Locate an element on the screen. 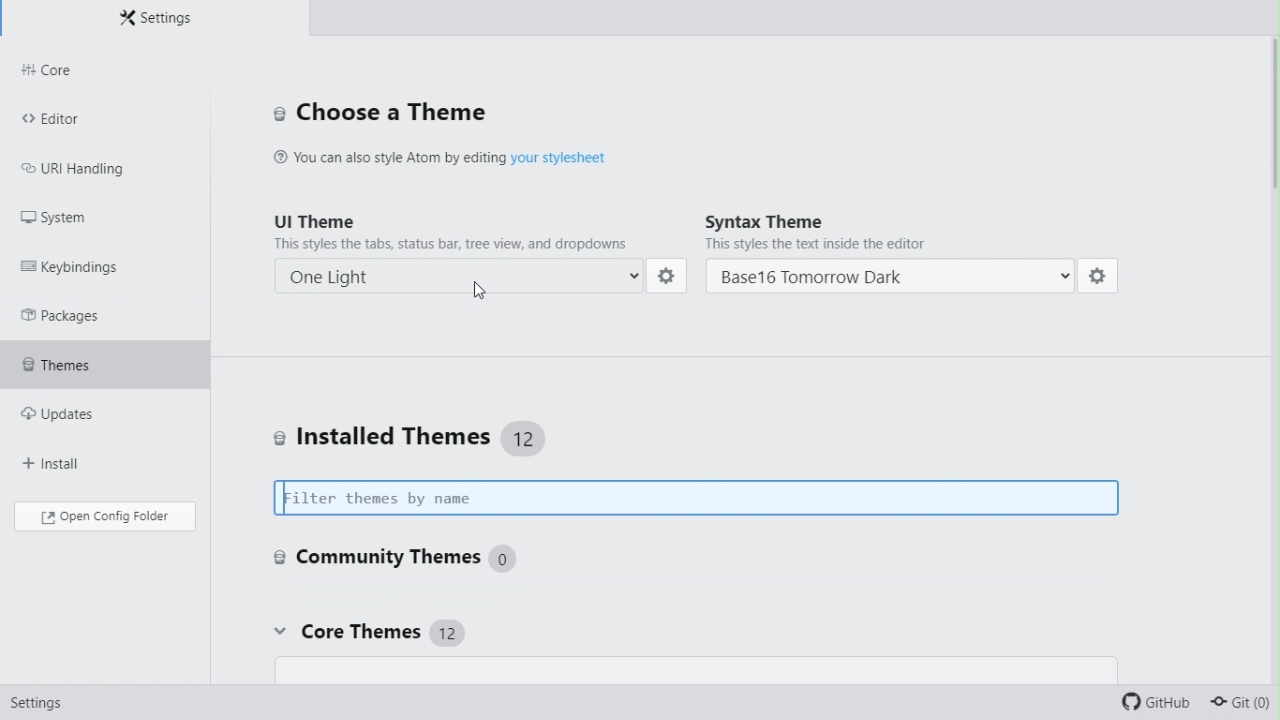 Image resolution: width=1280 pixels, height=720 pixels. Community themes 0 is located at coordinates (394, 556).